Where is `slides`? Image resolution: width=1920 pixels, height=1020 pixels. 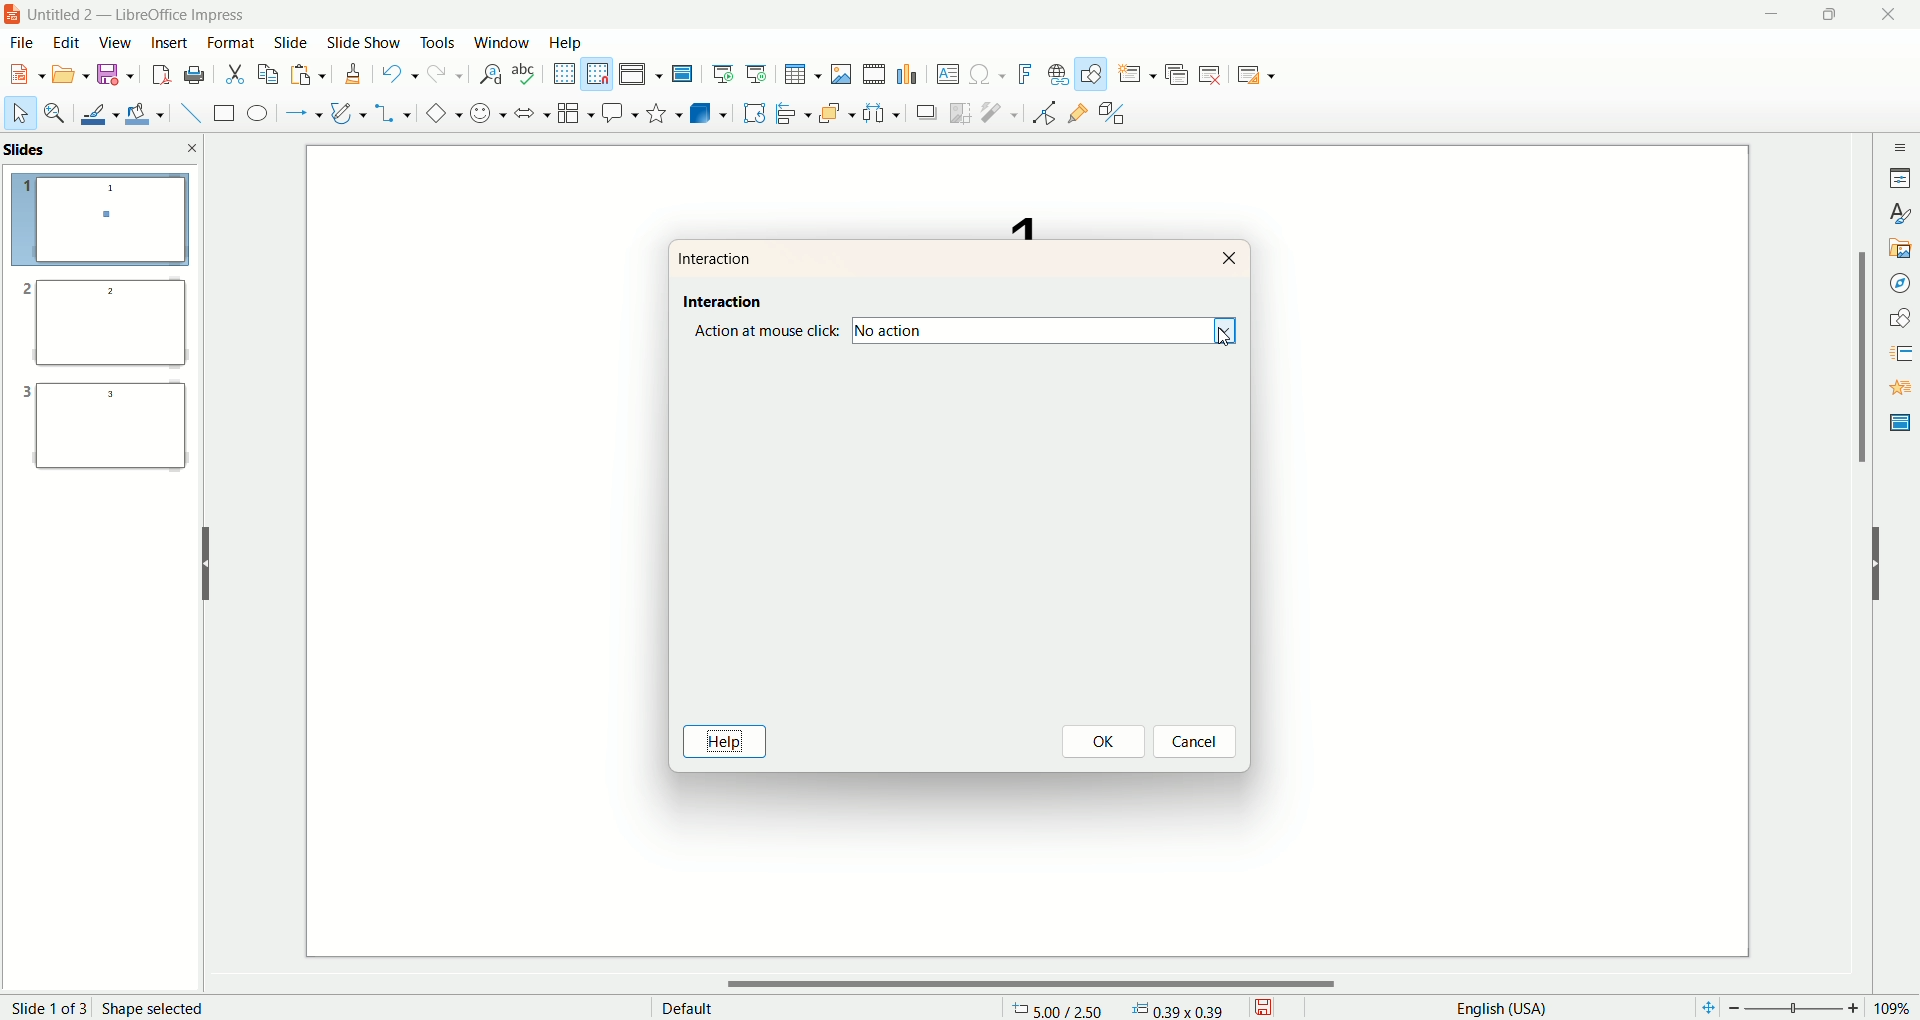
slides is located at coordinates (30, 150).